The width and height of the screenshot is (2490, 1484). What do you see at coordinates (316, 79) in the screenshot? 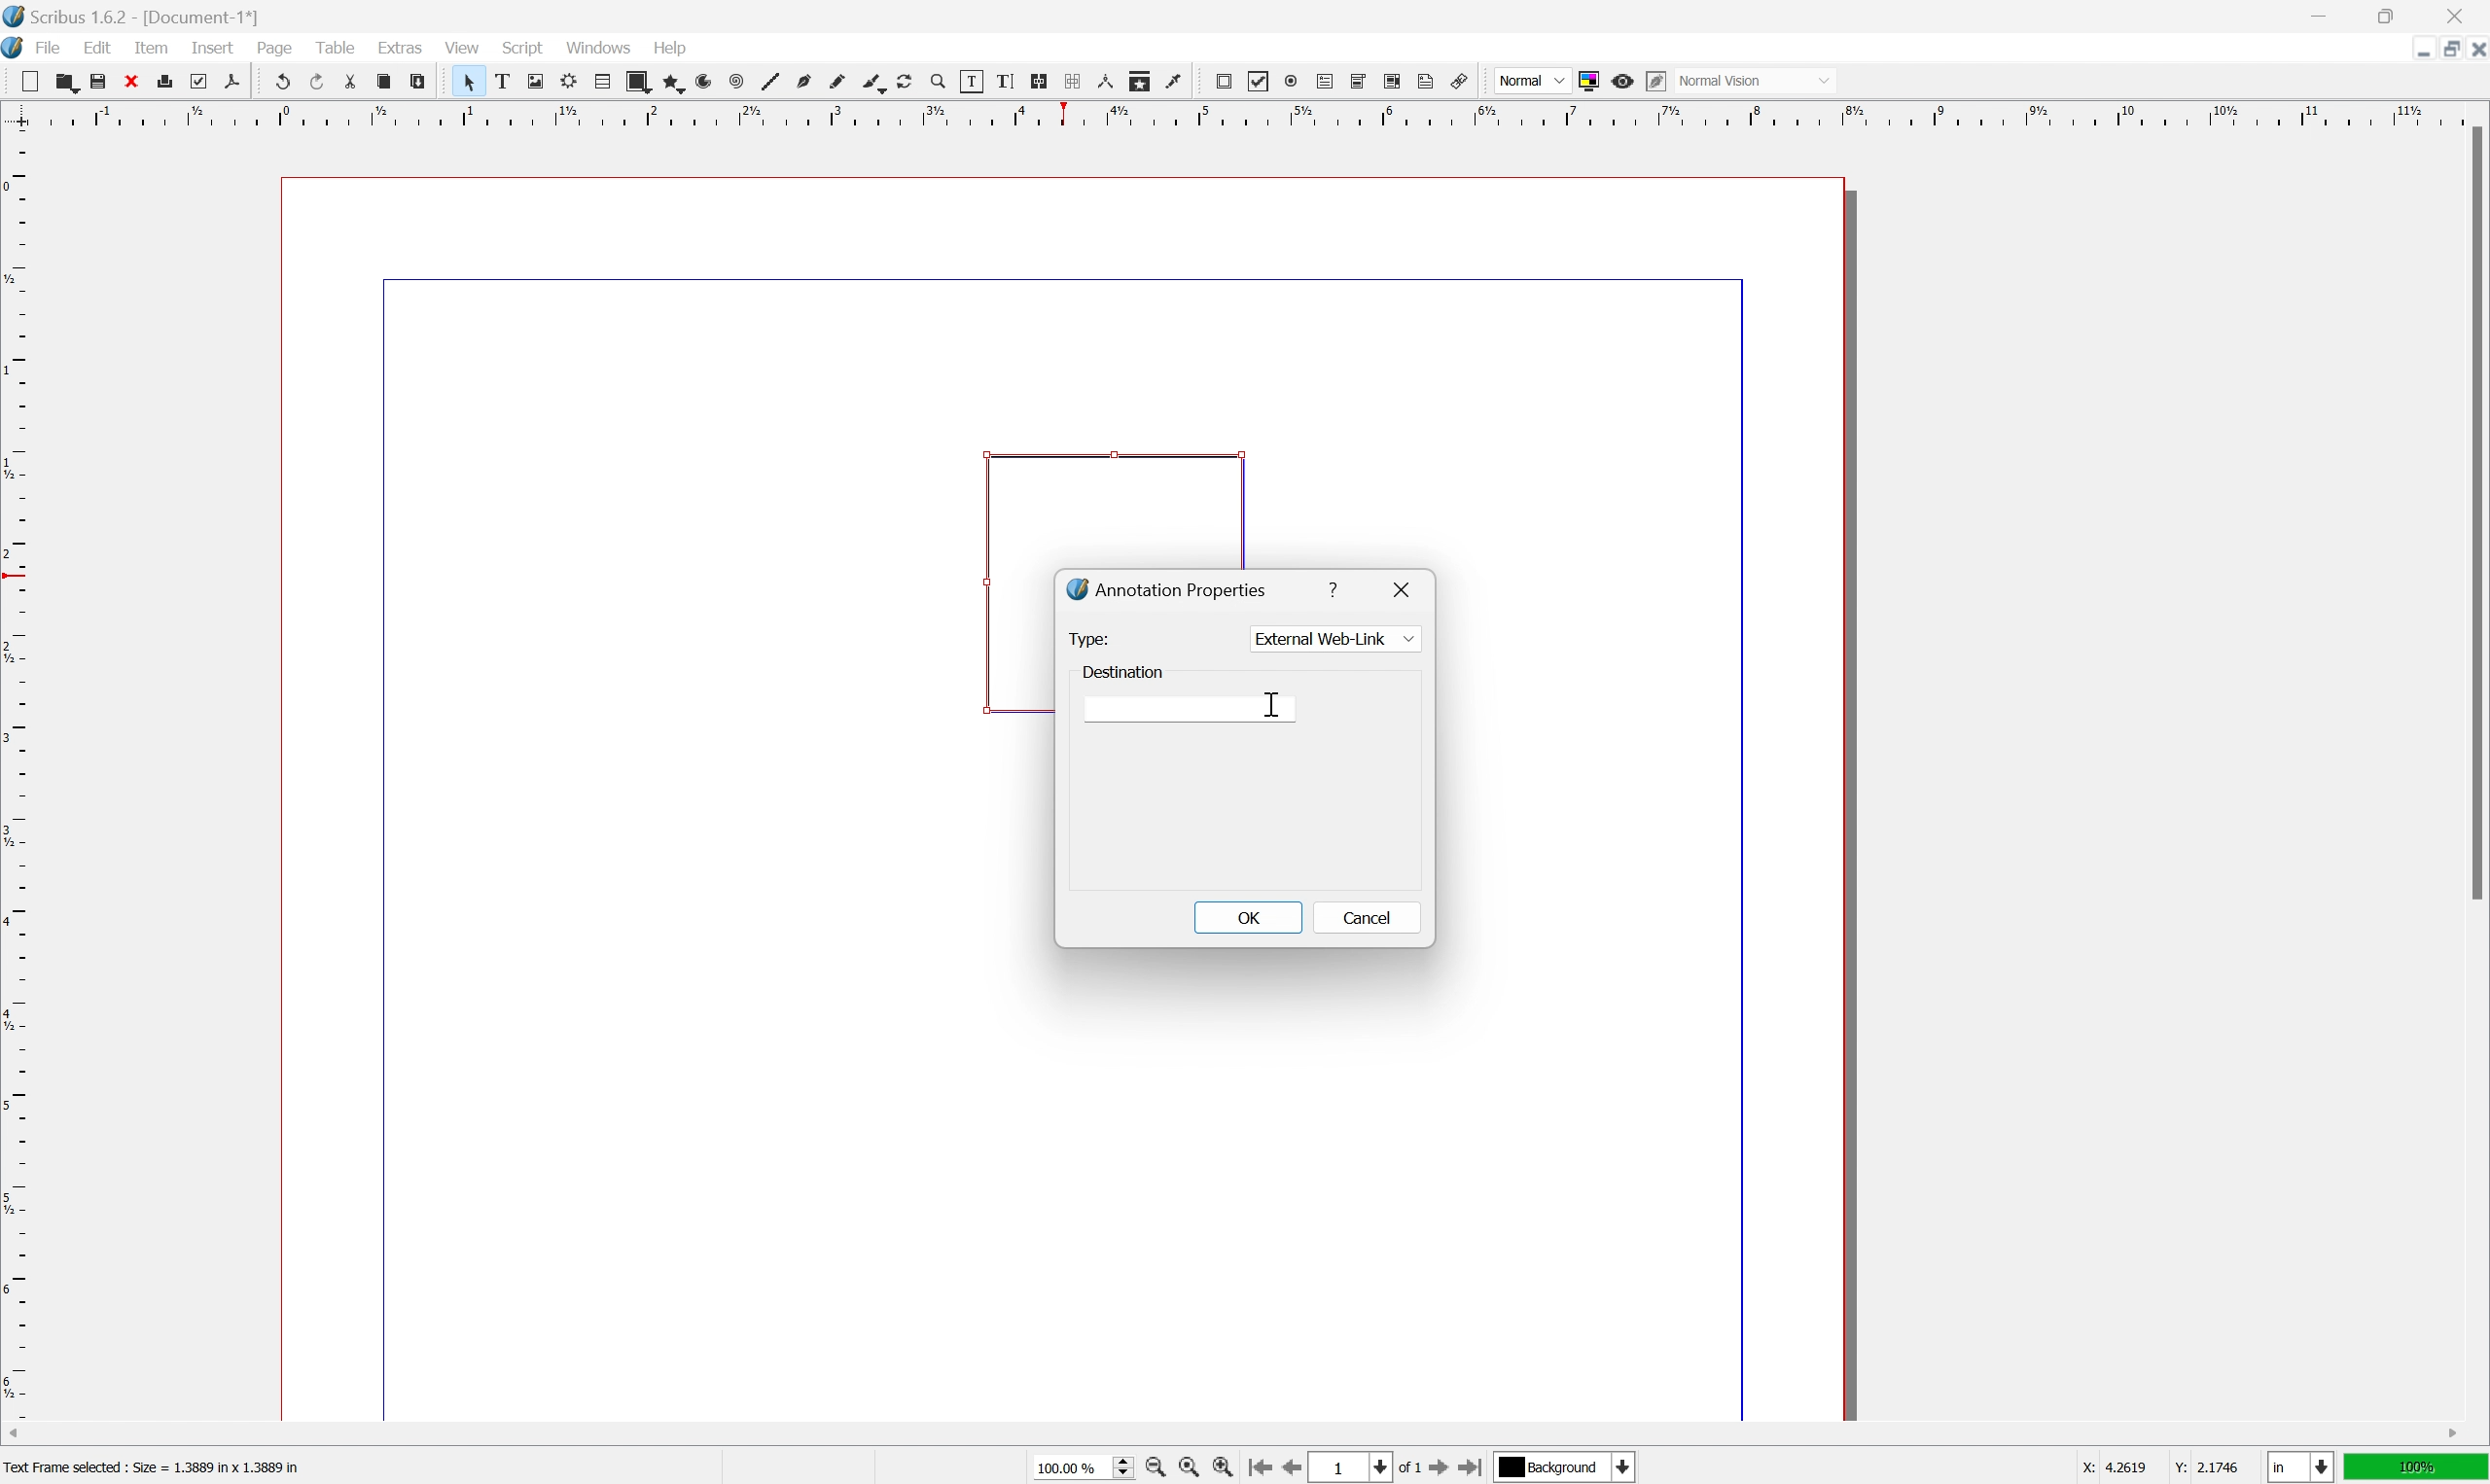
I see `redo` at bounding box center [316, 79].